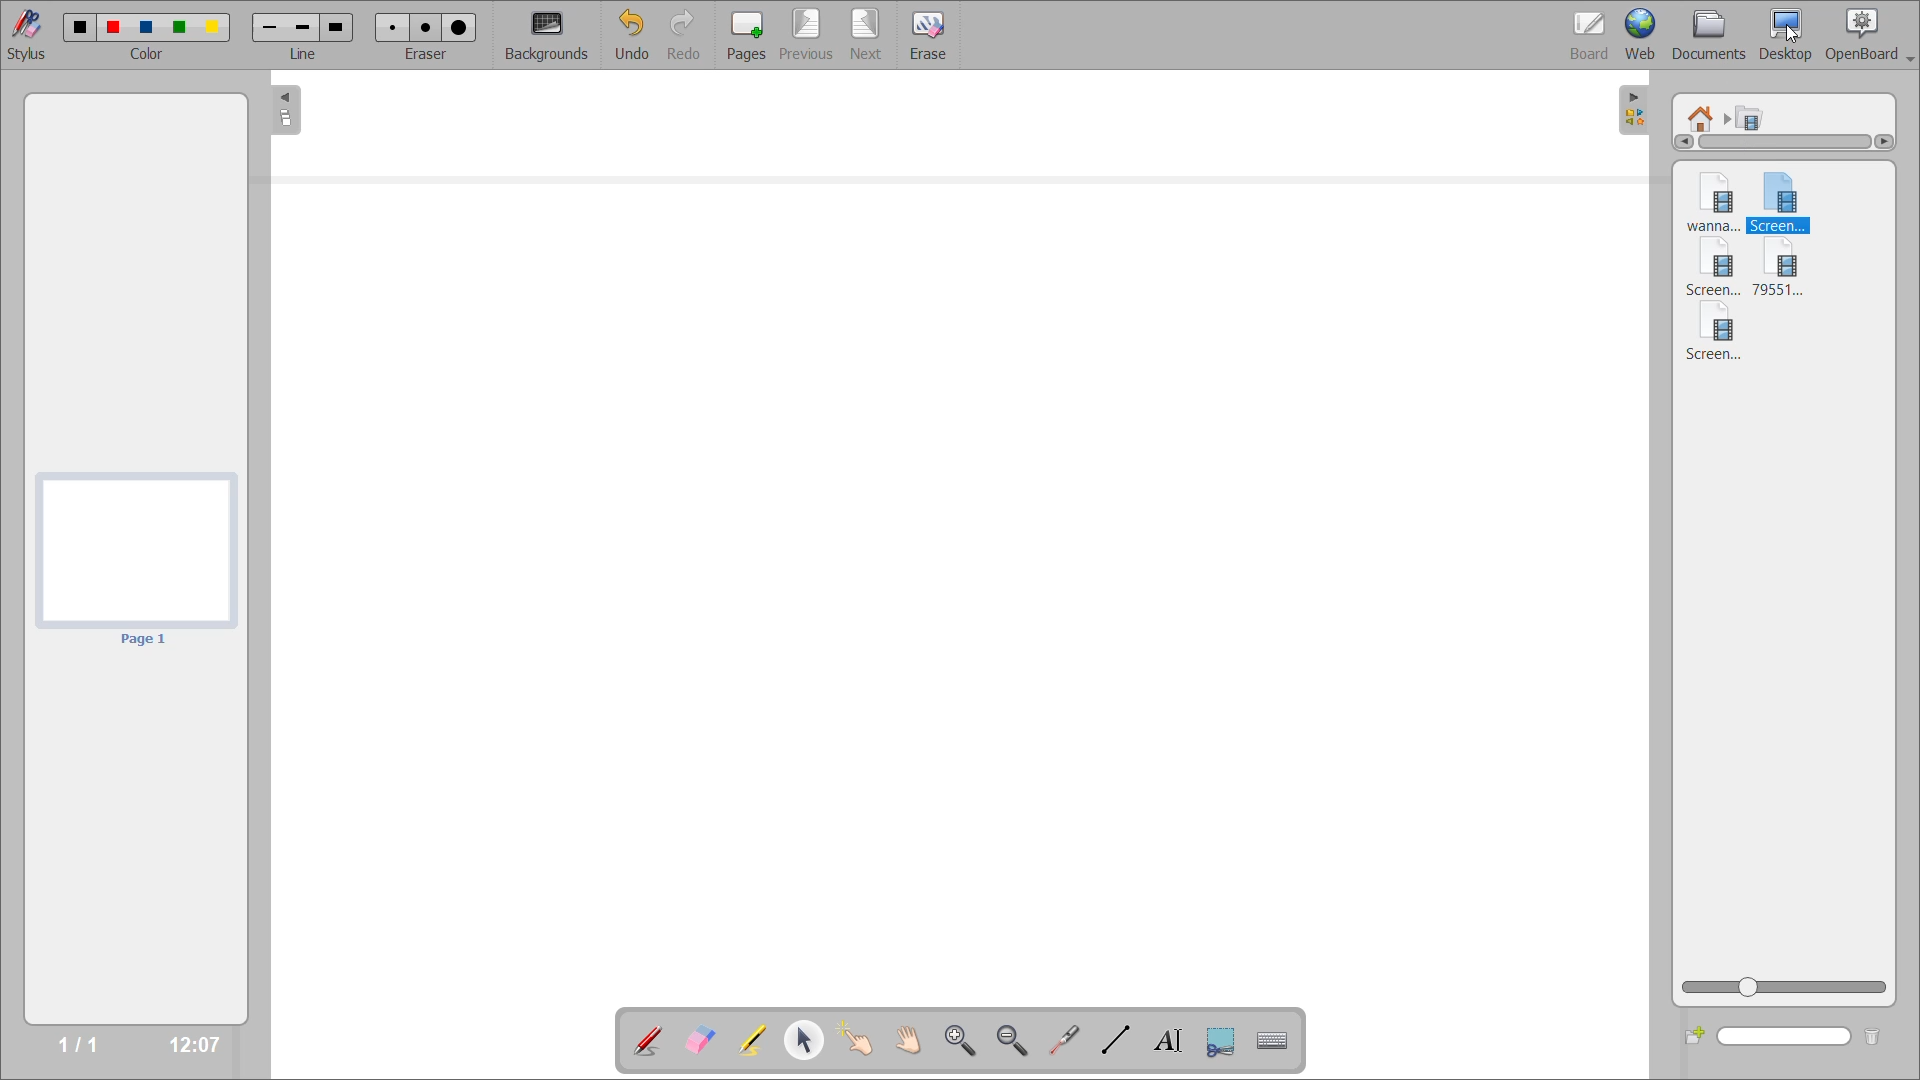 This screenshot has width=1920, height=1080. What do you see at coordinates (961, 1040) in the screenshot?
I see `zoom in` at bounding box center [961, 1040].